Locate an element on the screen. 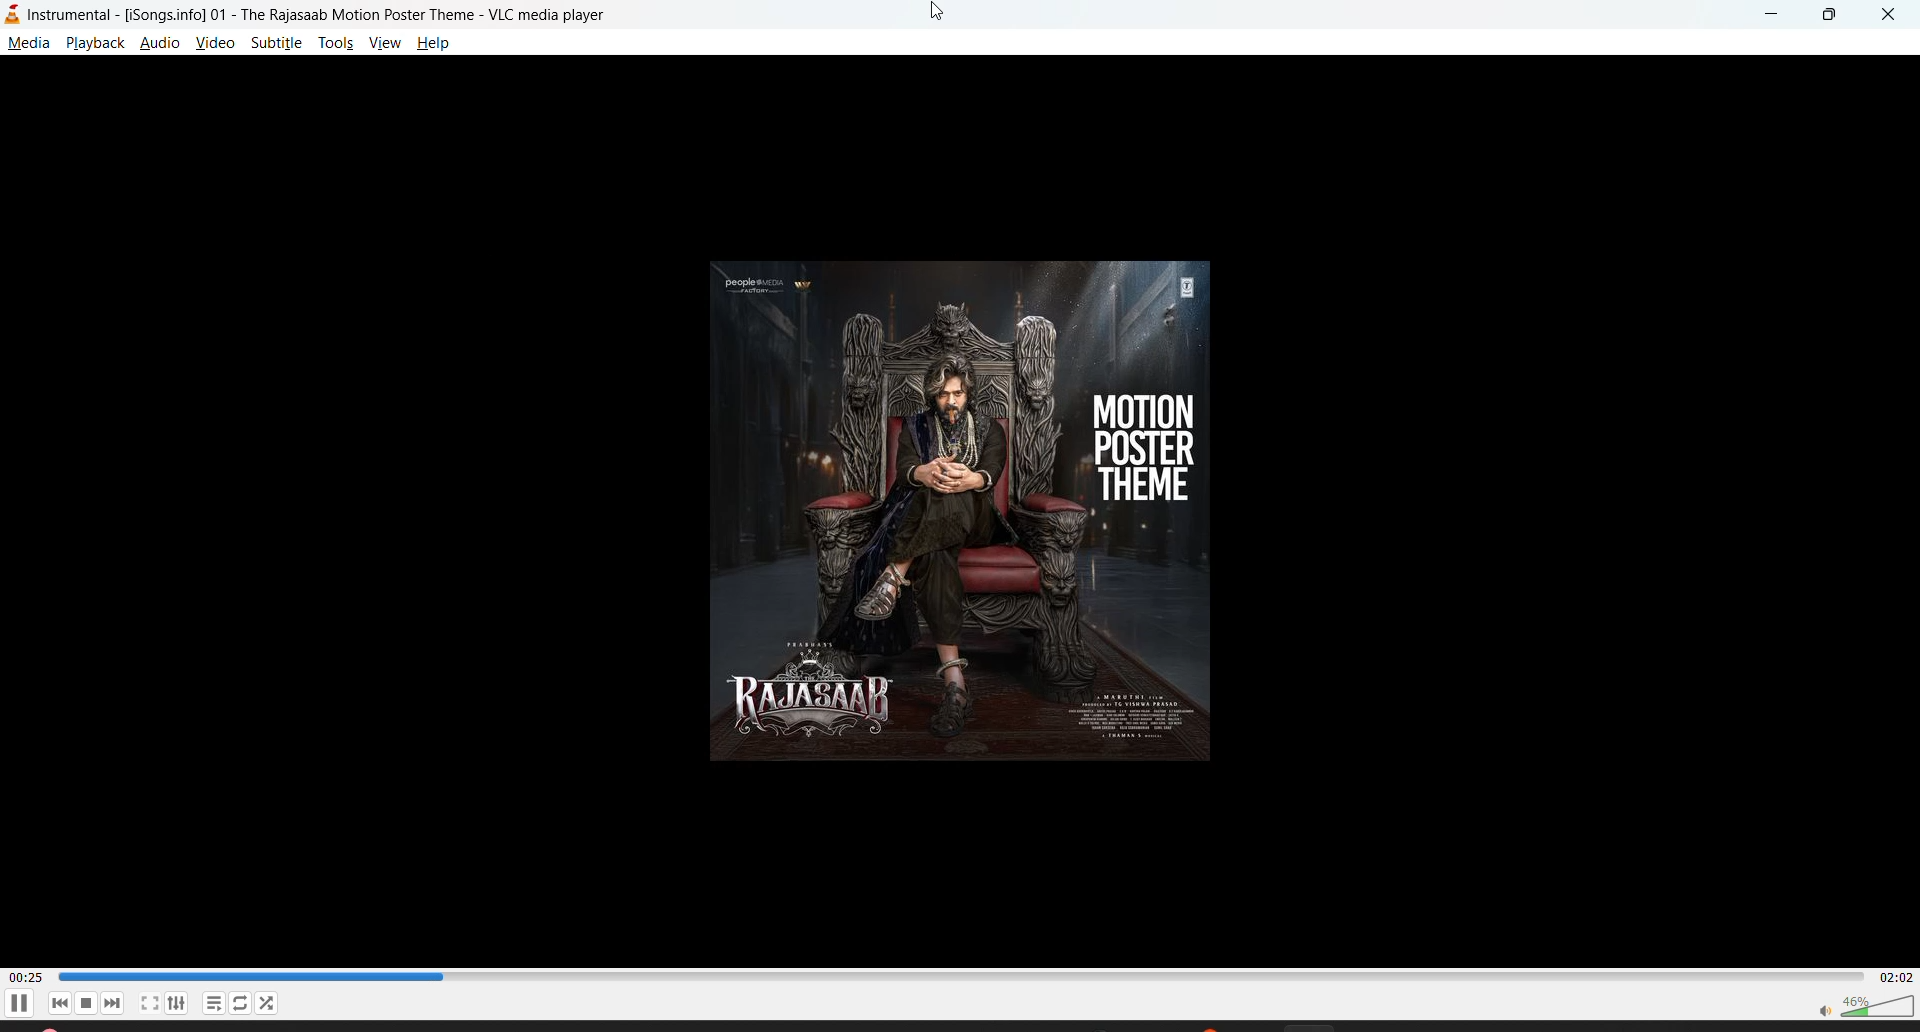  volume is located at coordinates (1865, 1004).